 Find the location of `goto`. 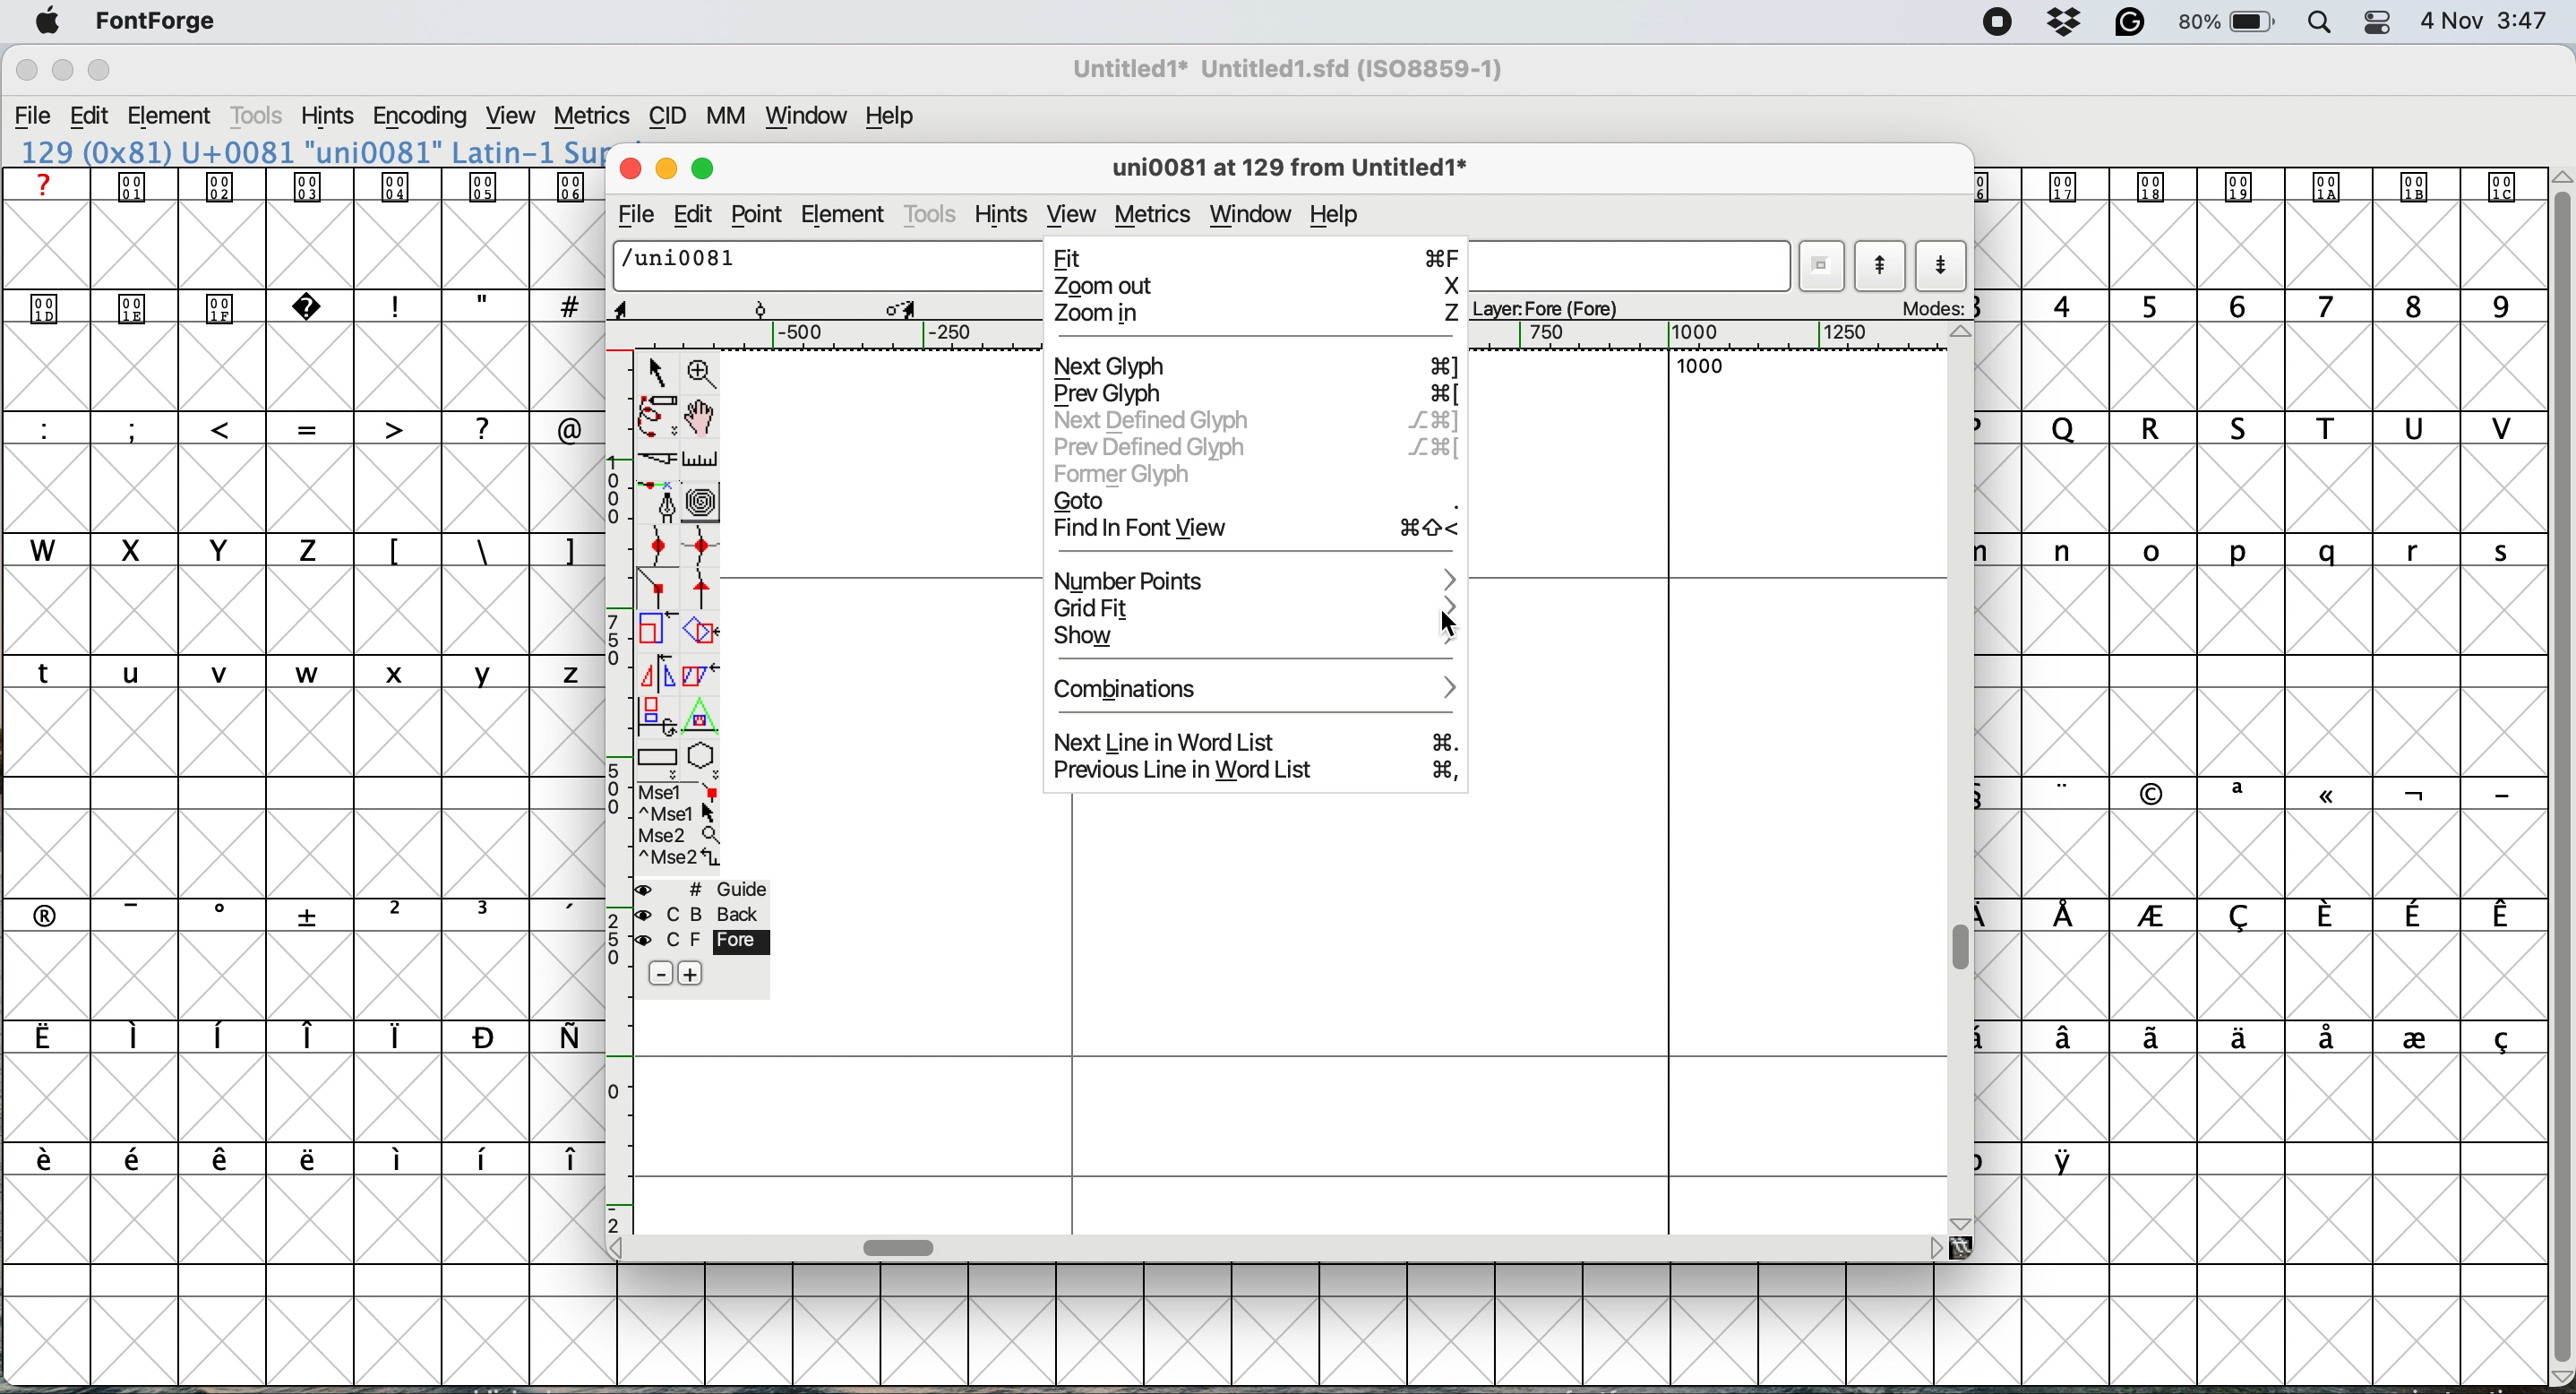

goto is located at coordinates (1256, 500).